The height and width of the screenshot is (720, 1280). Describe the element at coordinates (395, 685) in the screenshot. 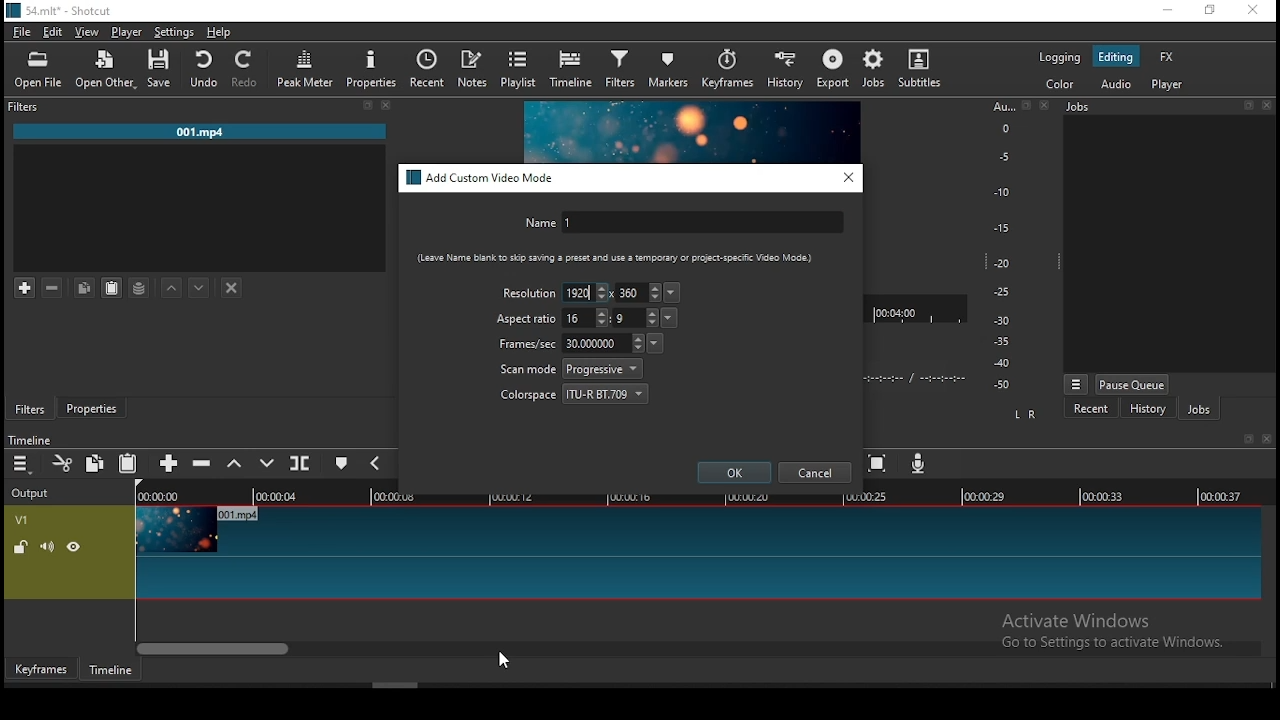

I see `scroll` at that location.